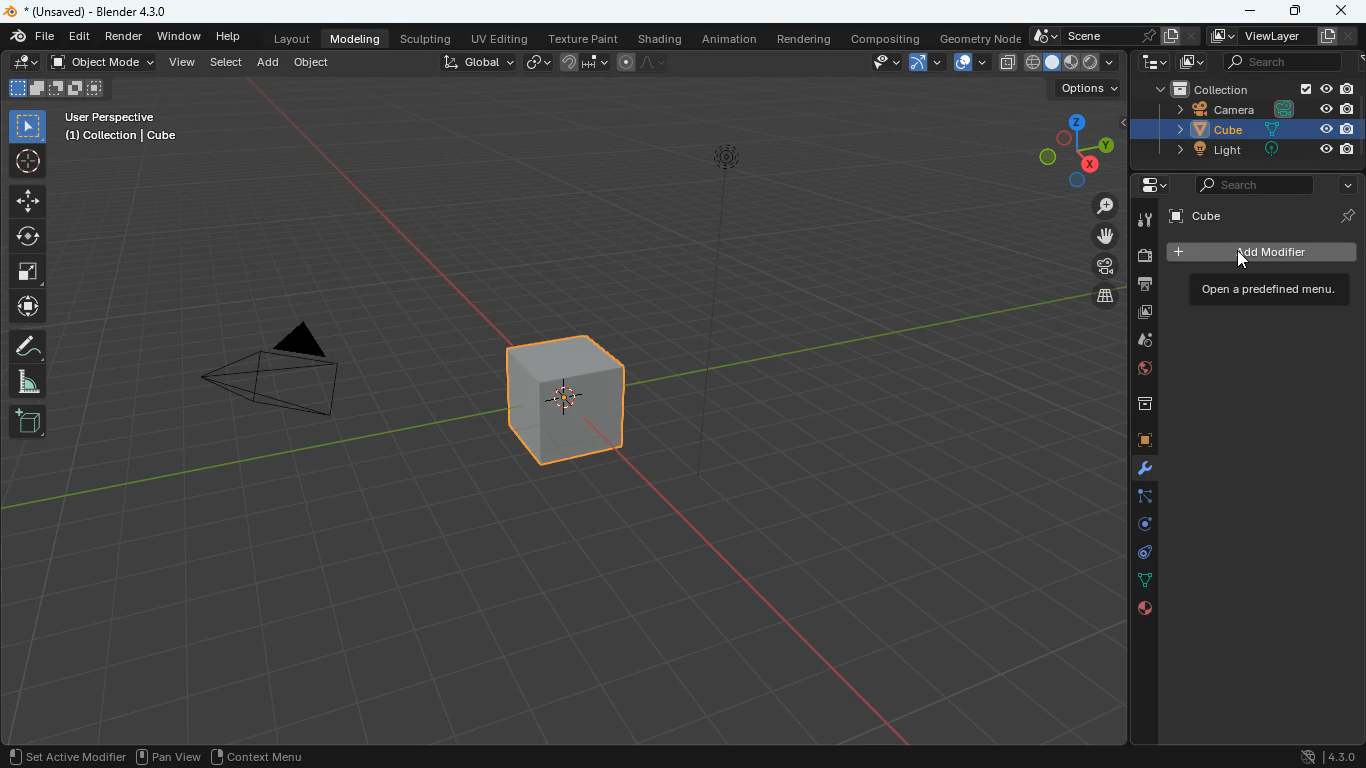 The image size is (1366, 768). Describe the element at coordinates (1136, 371) in the screenshot. I see `public` at that location.